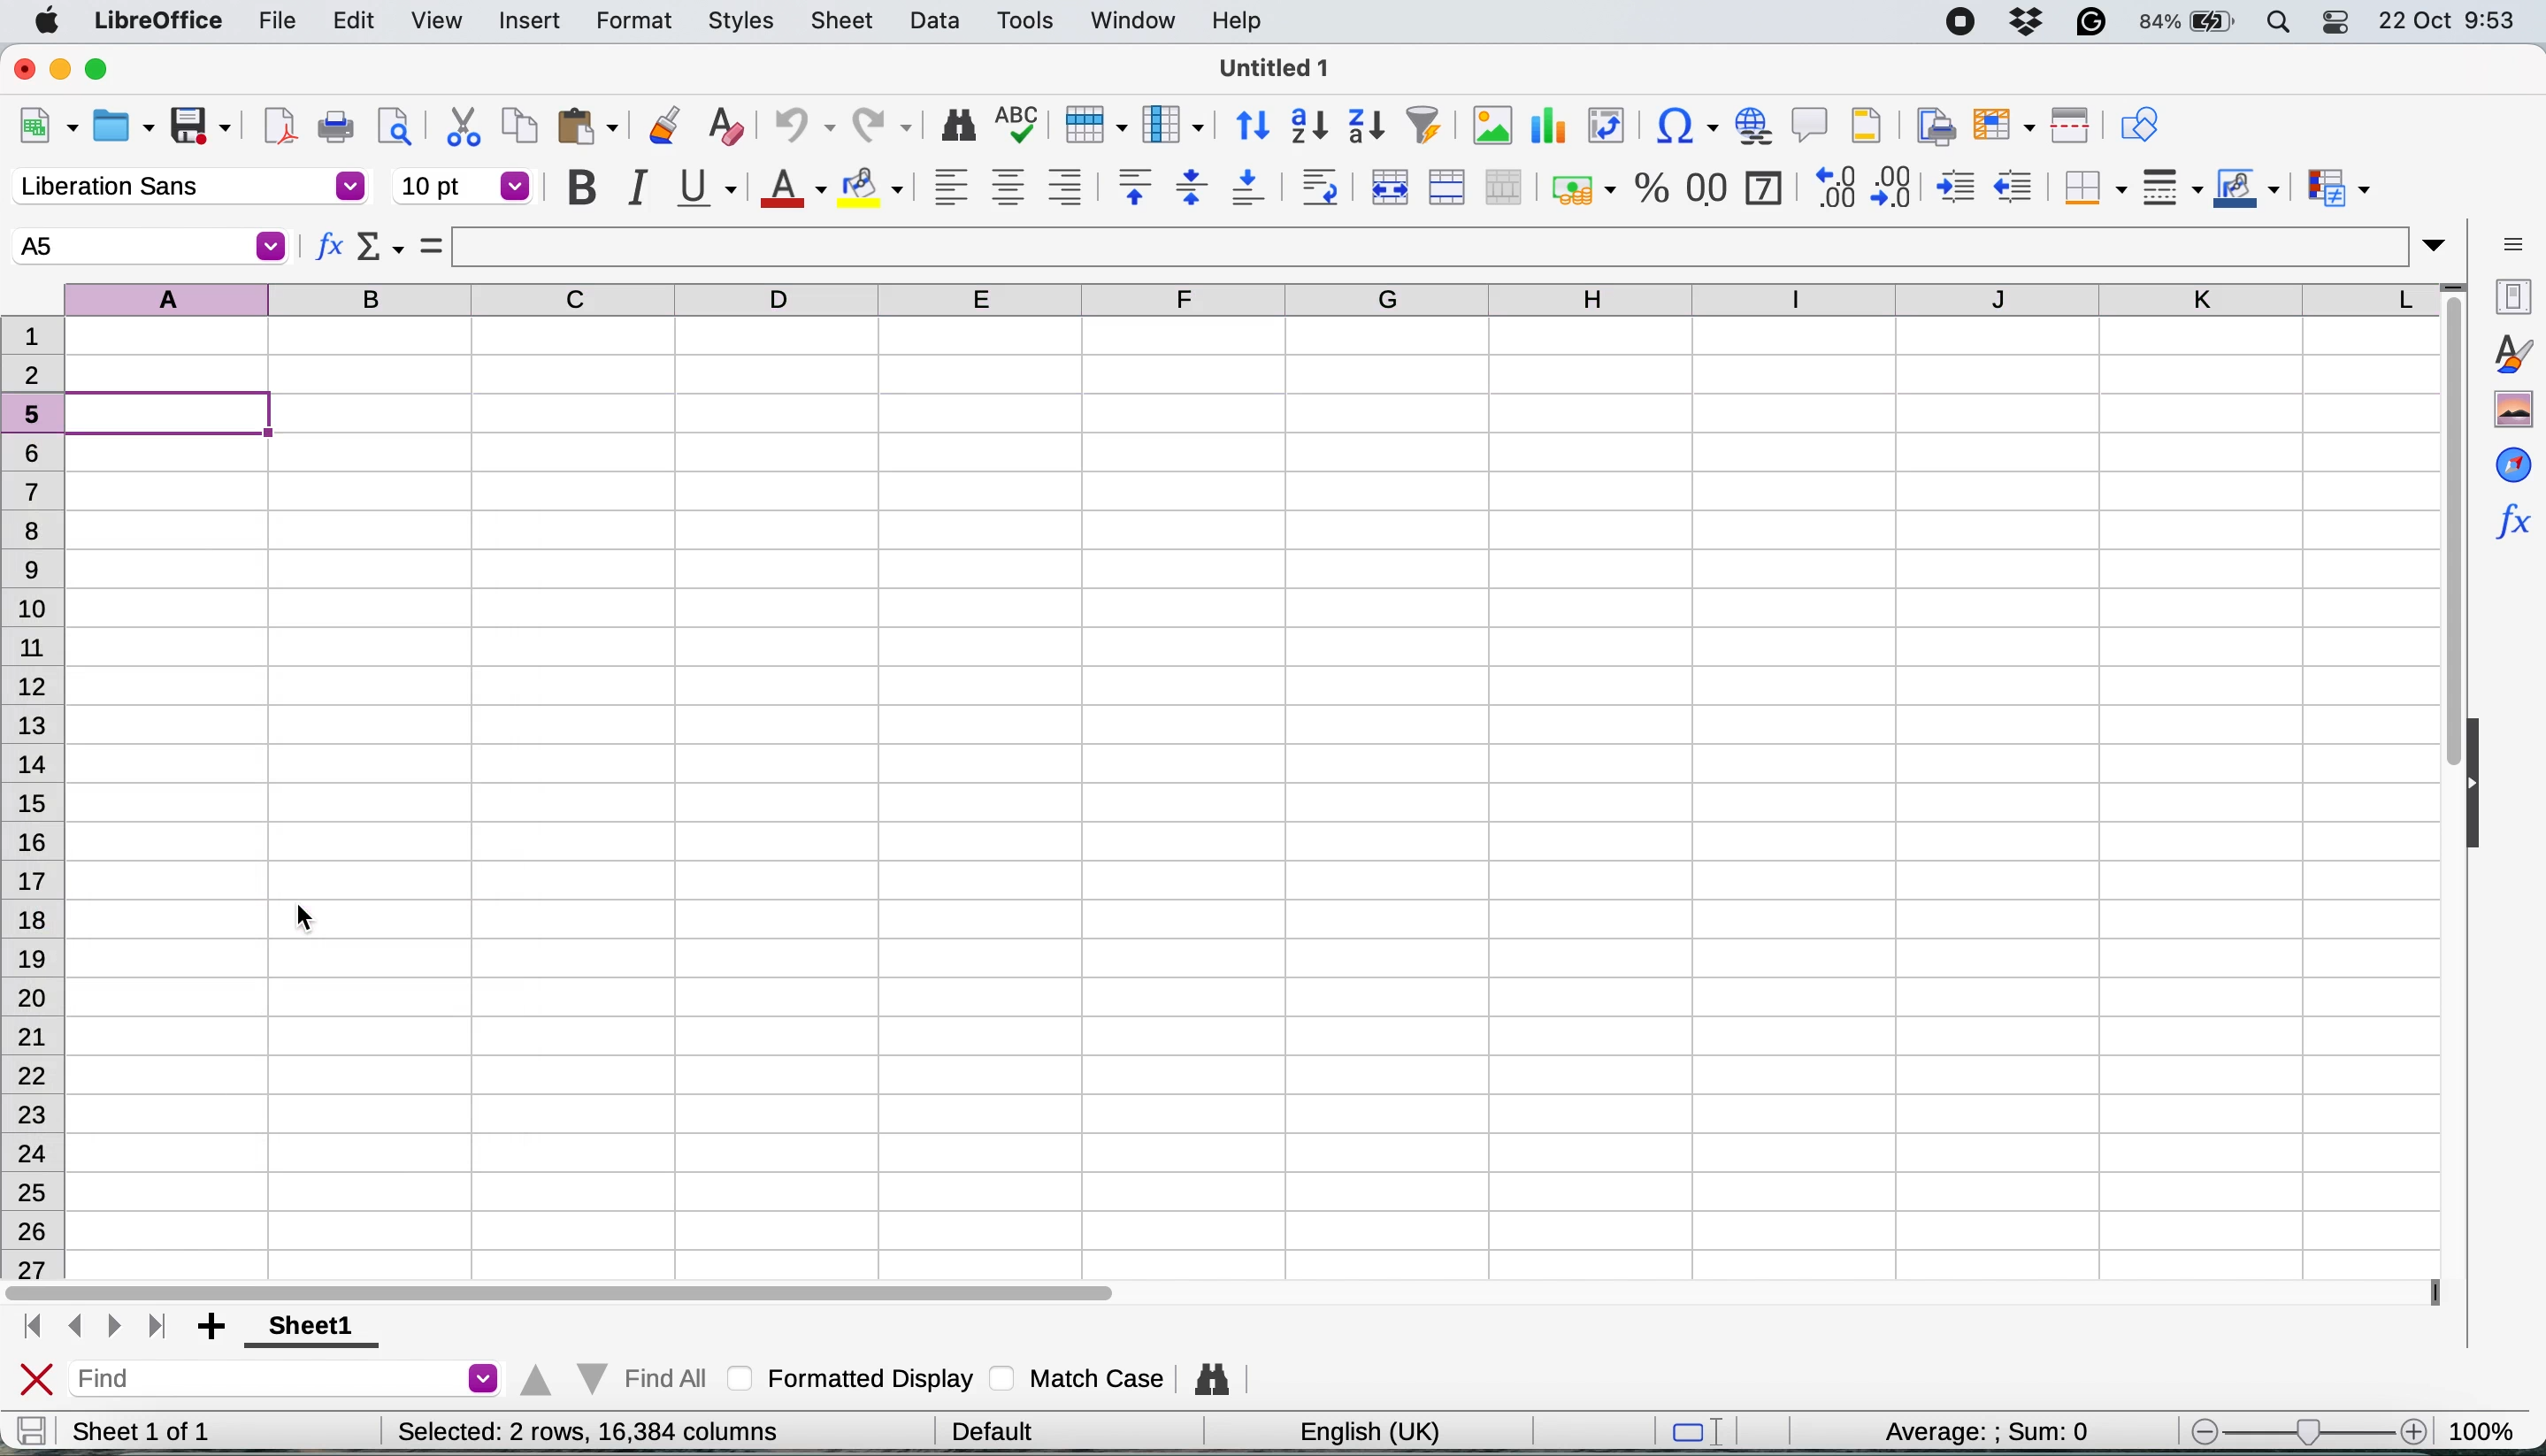  I want to click on column, so click(1173, 123).